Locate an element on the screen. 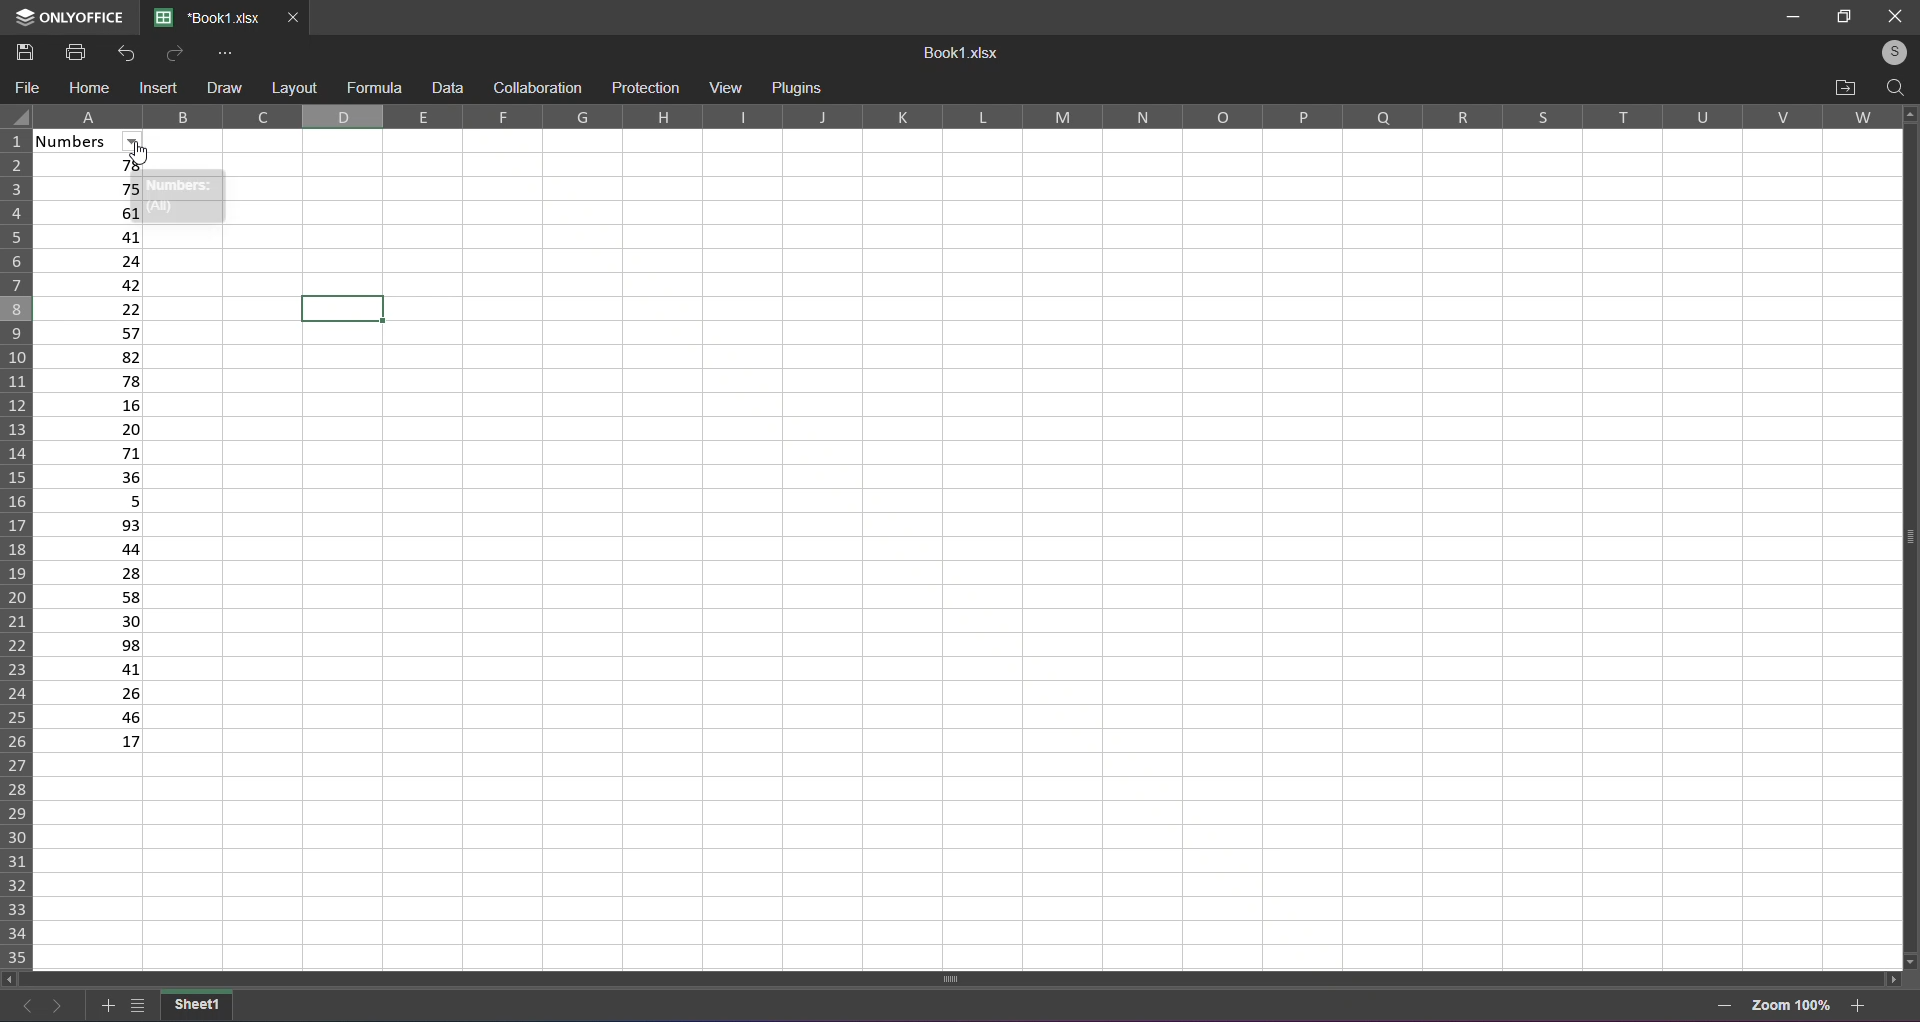 The width and height of the screenshot is (1920, 1022). 61 is located at coordinates (88, 211).